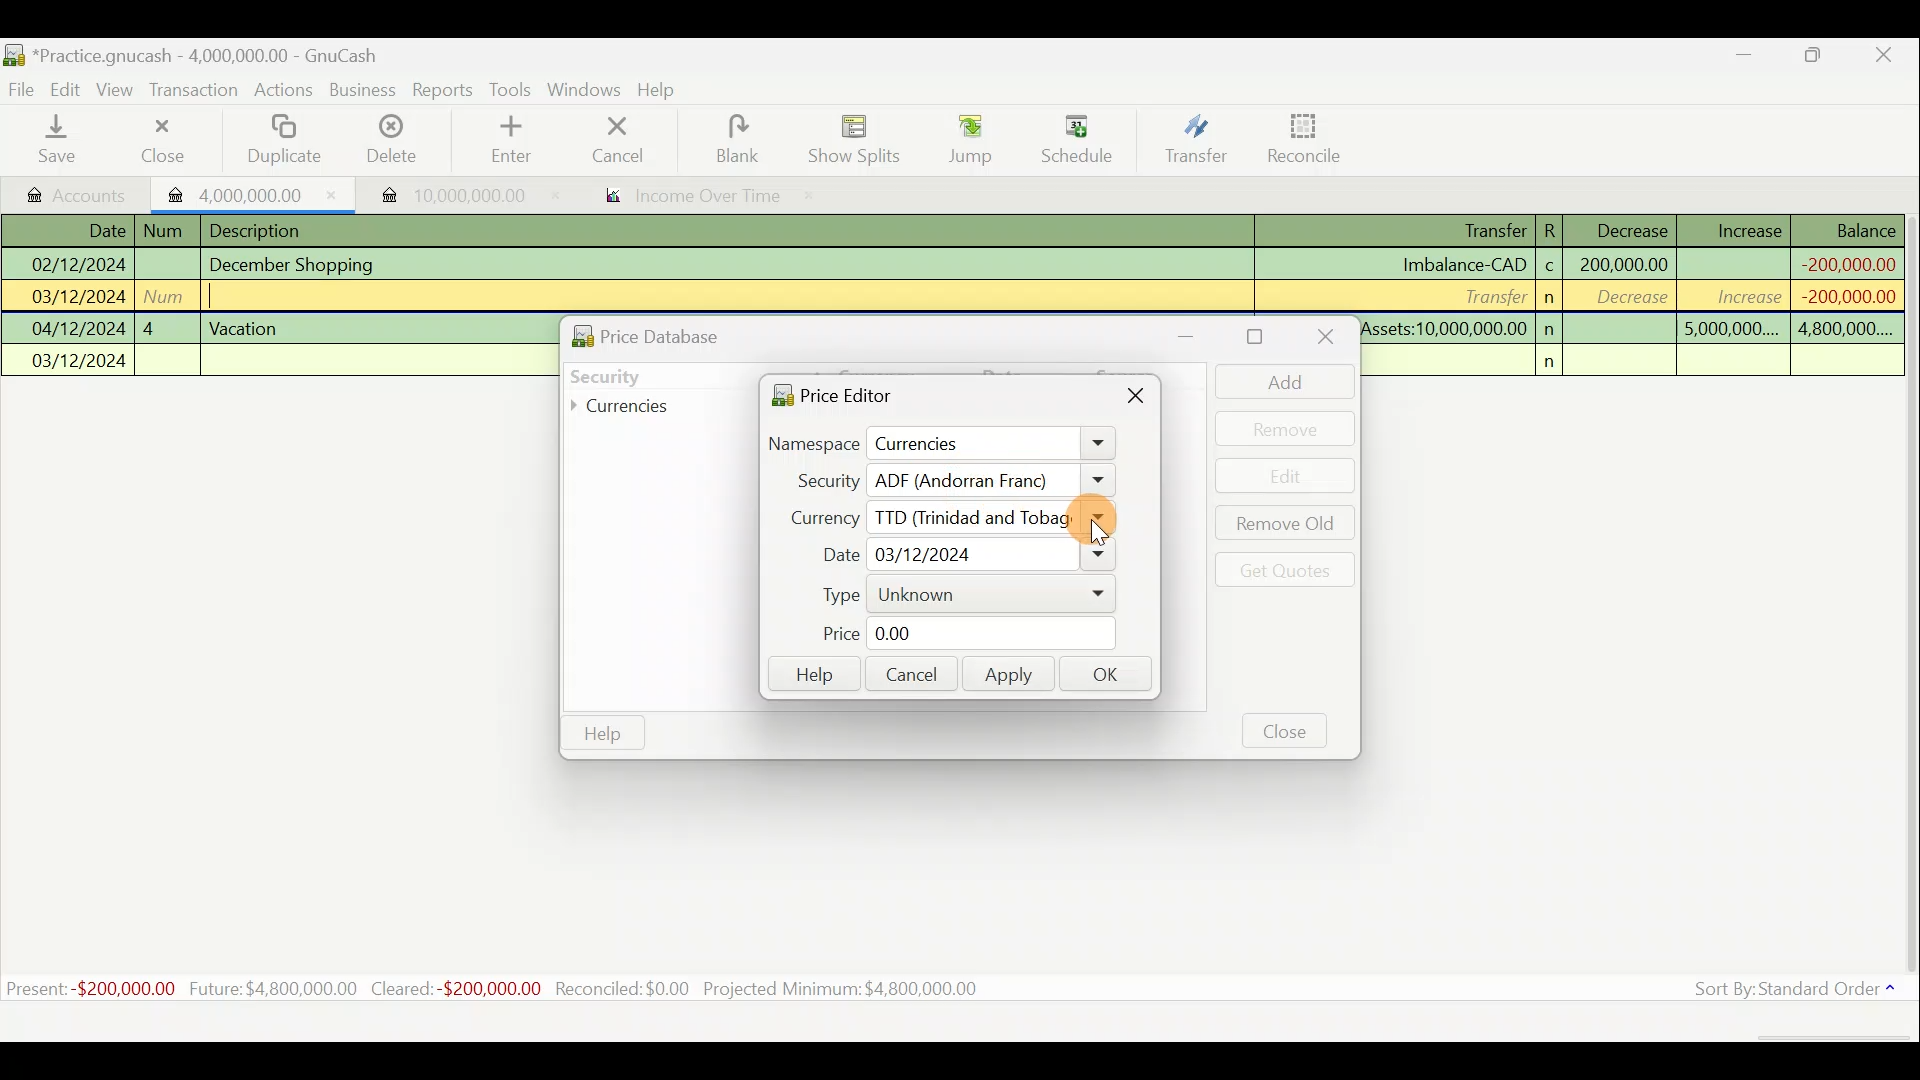  I want to click on Save, so click(61, 141).